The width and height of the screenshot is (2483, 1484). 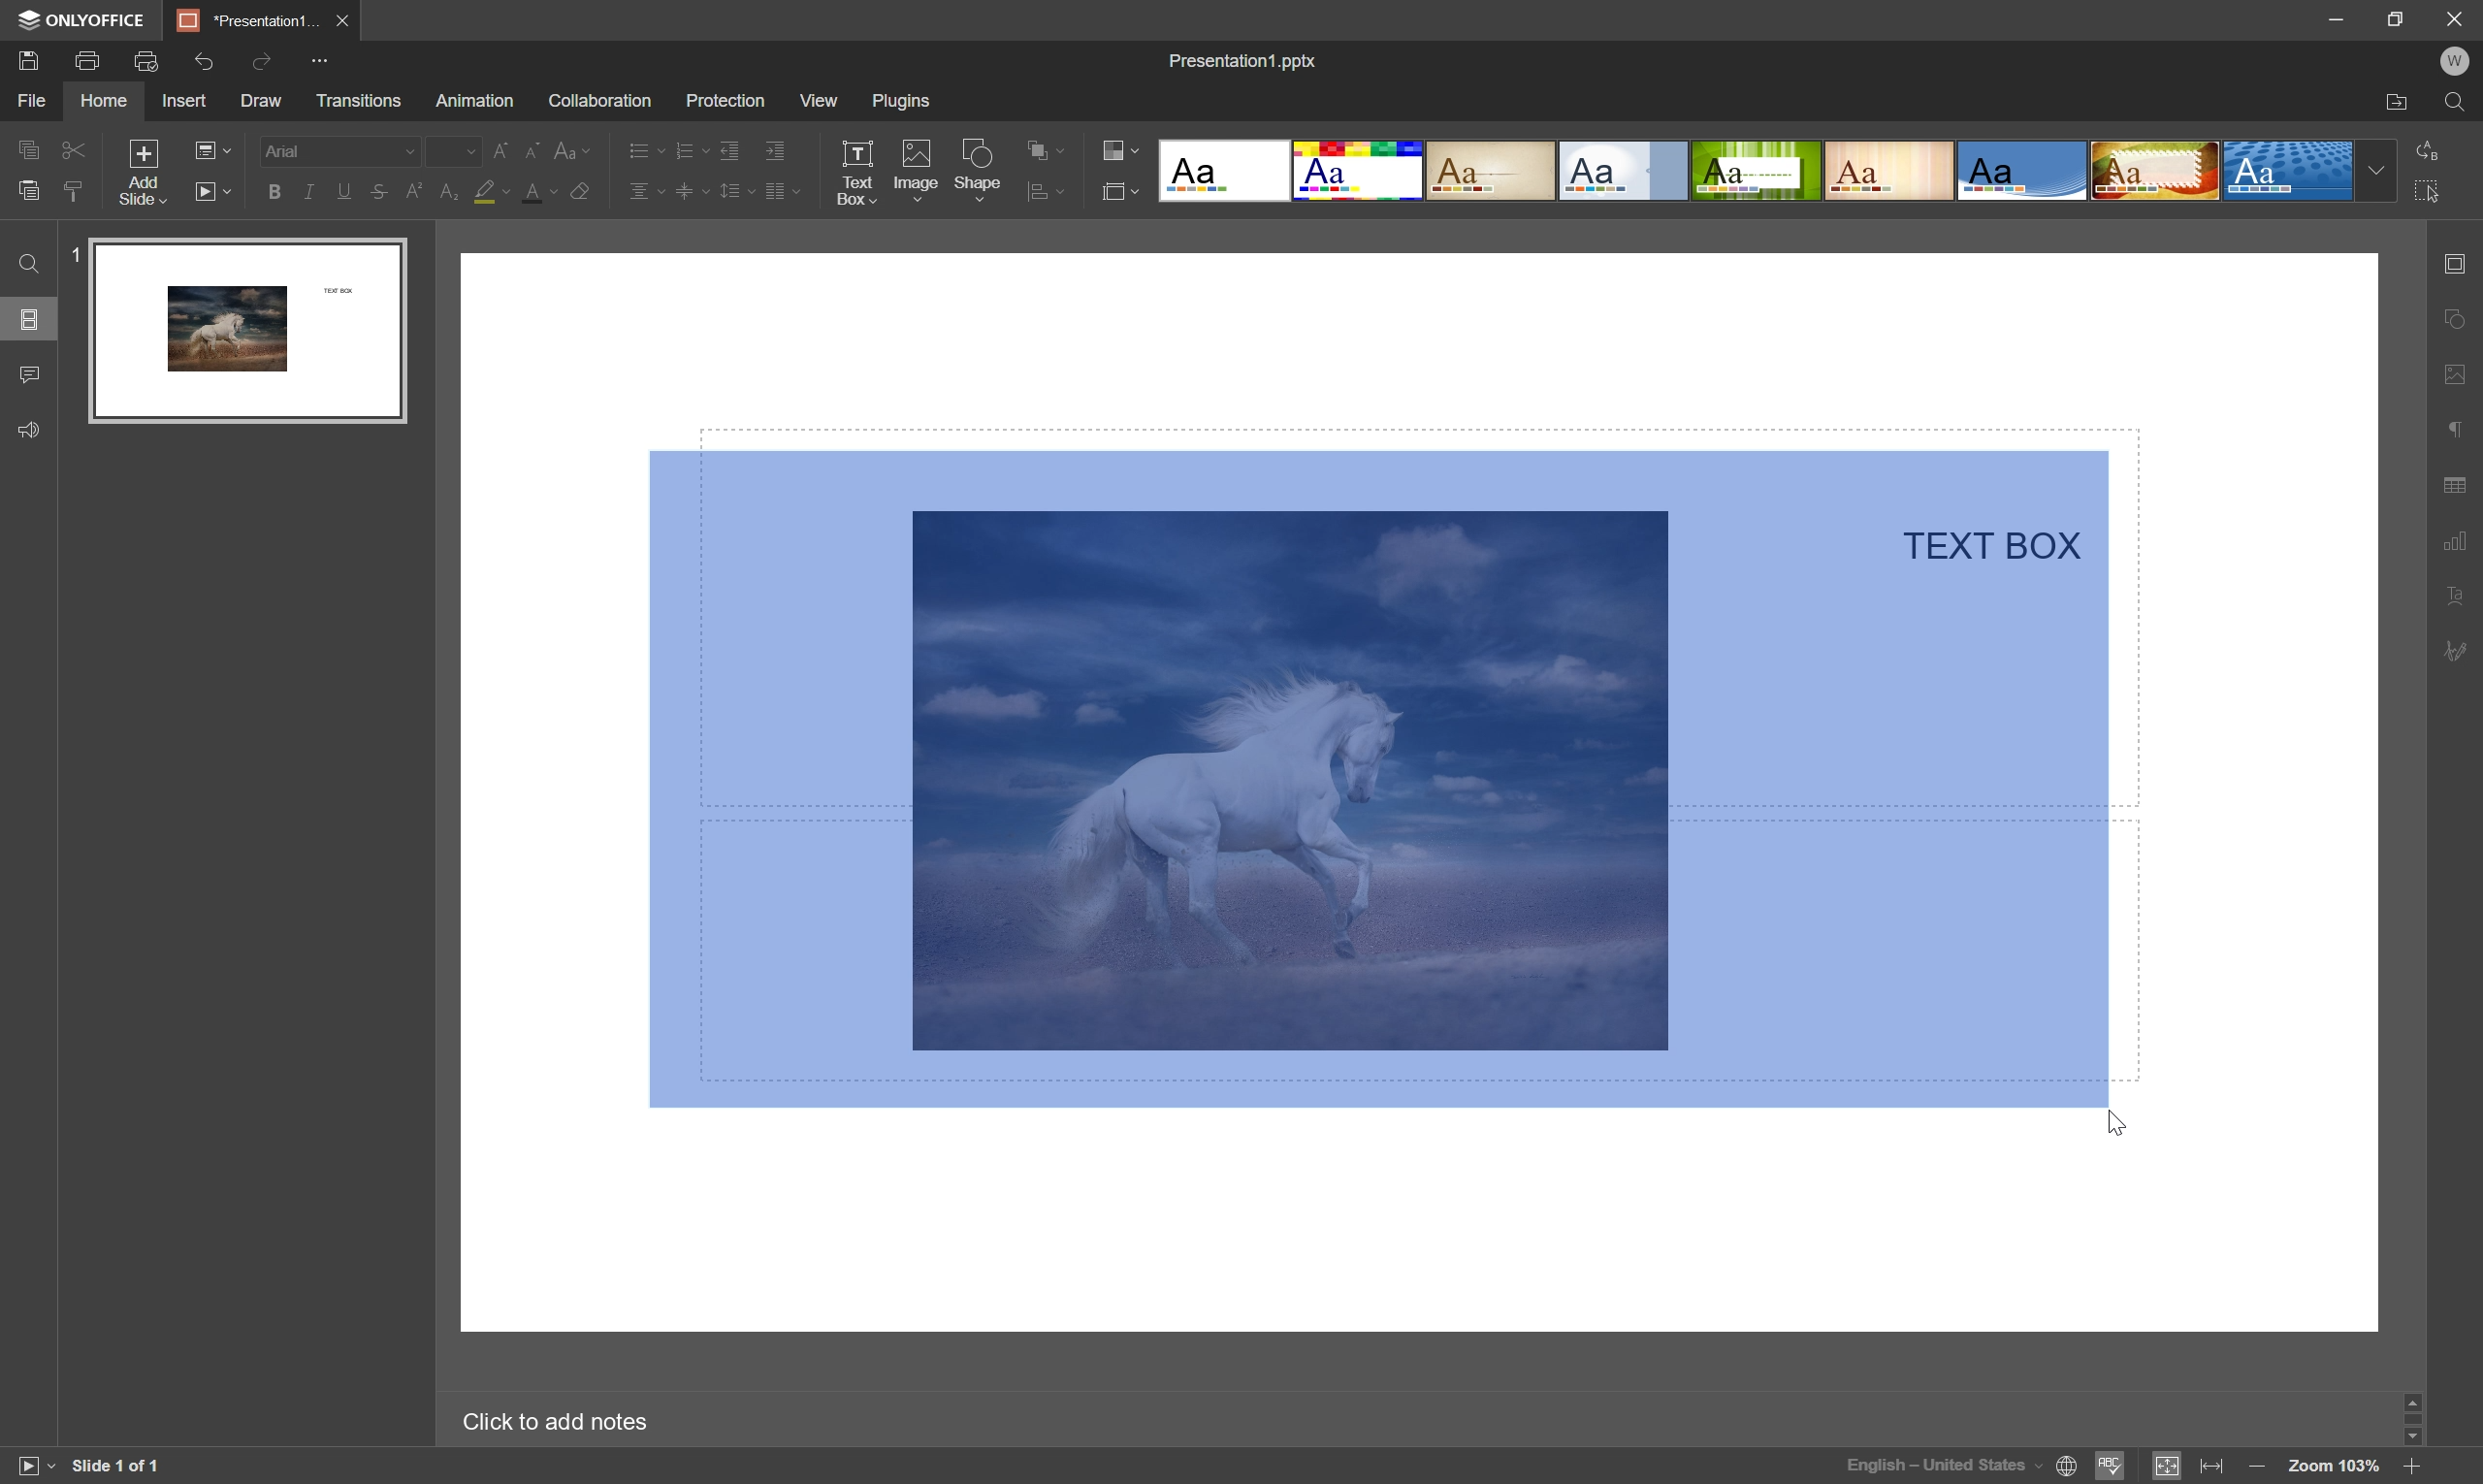 I want to click on protection, so click(x=723, y=101).